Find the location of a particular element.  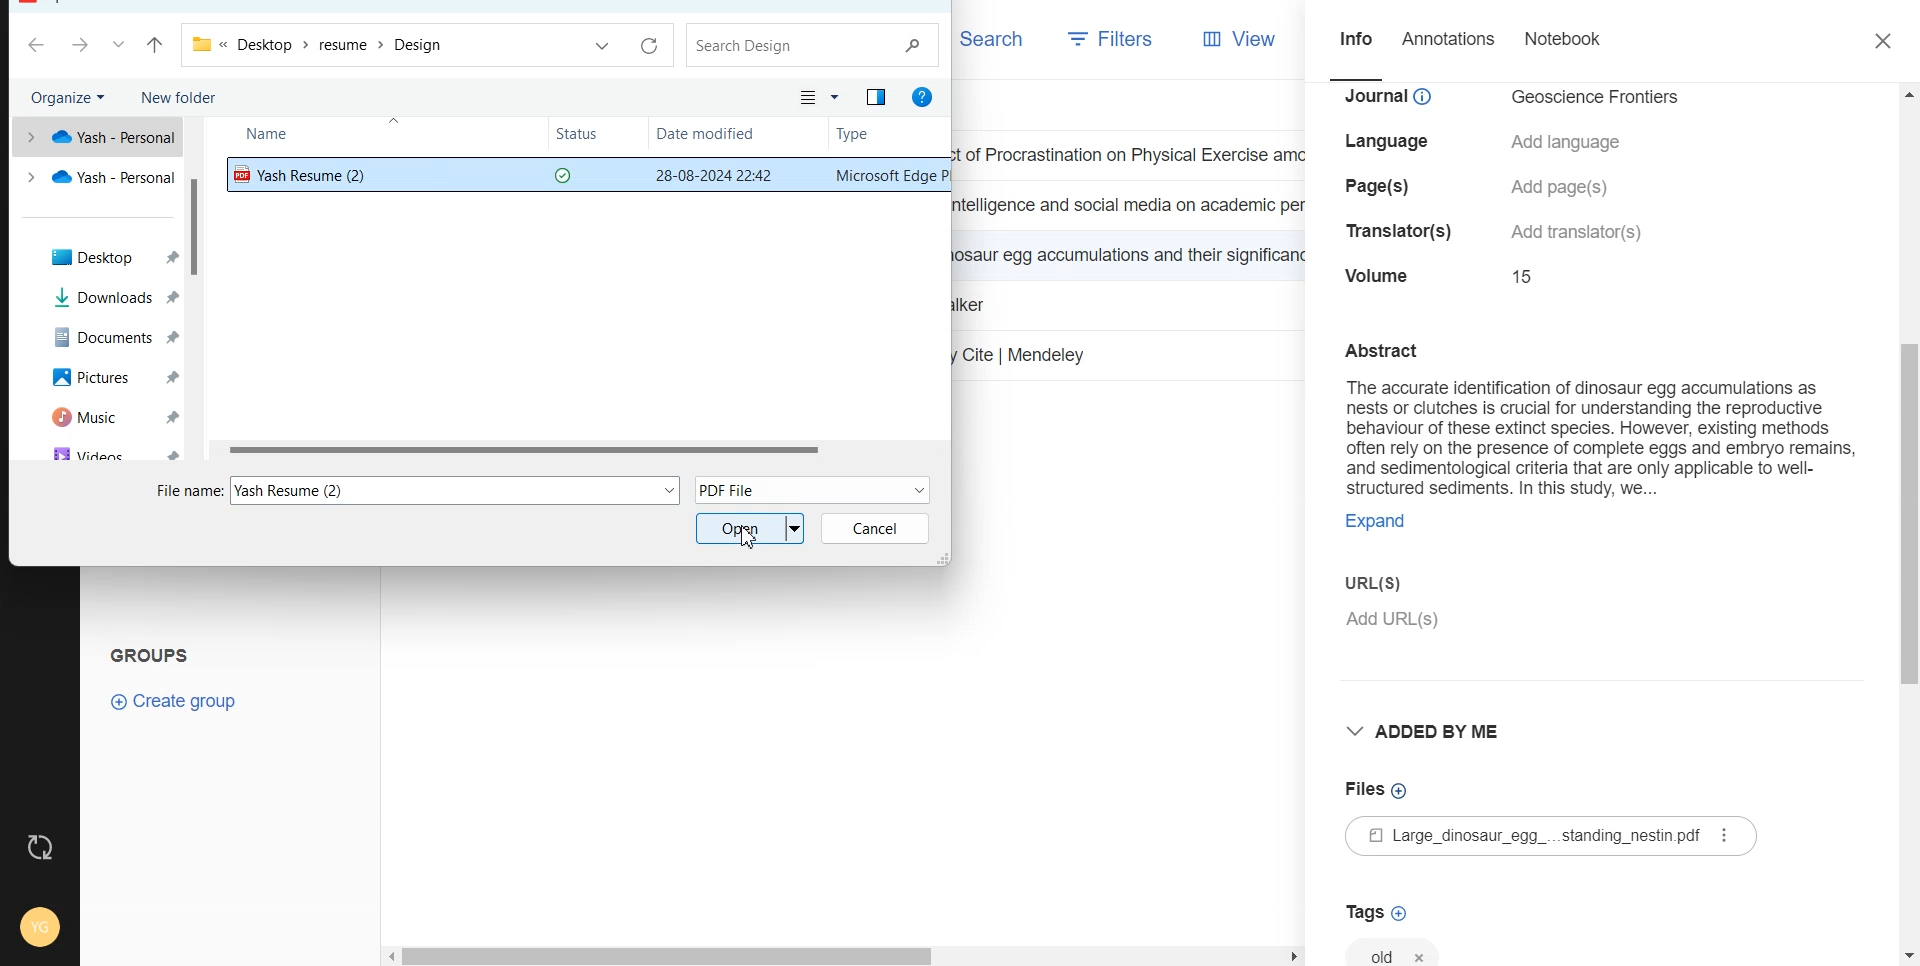

File path address is located at coordinates (319, 45).